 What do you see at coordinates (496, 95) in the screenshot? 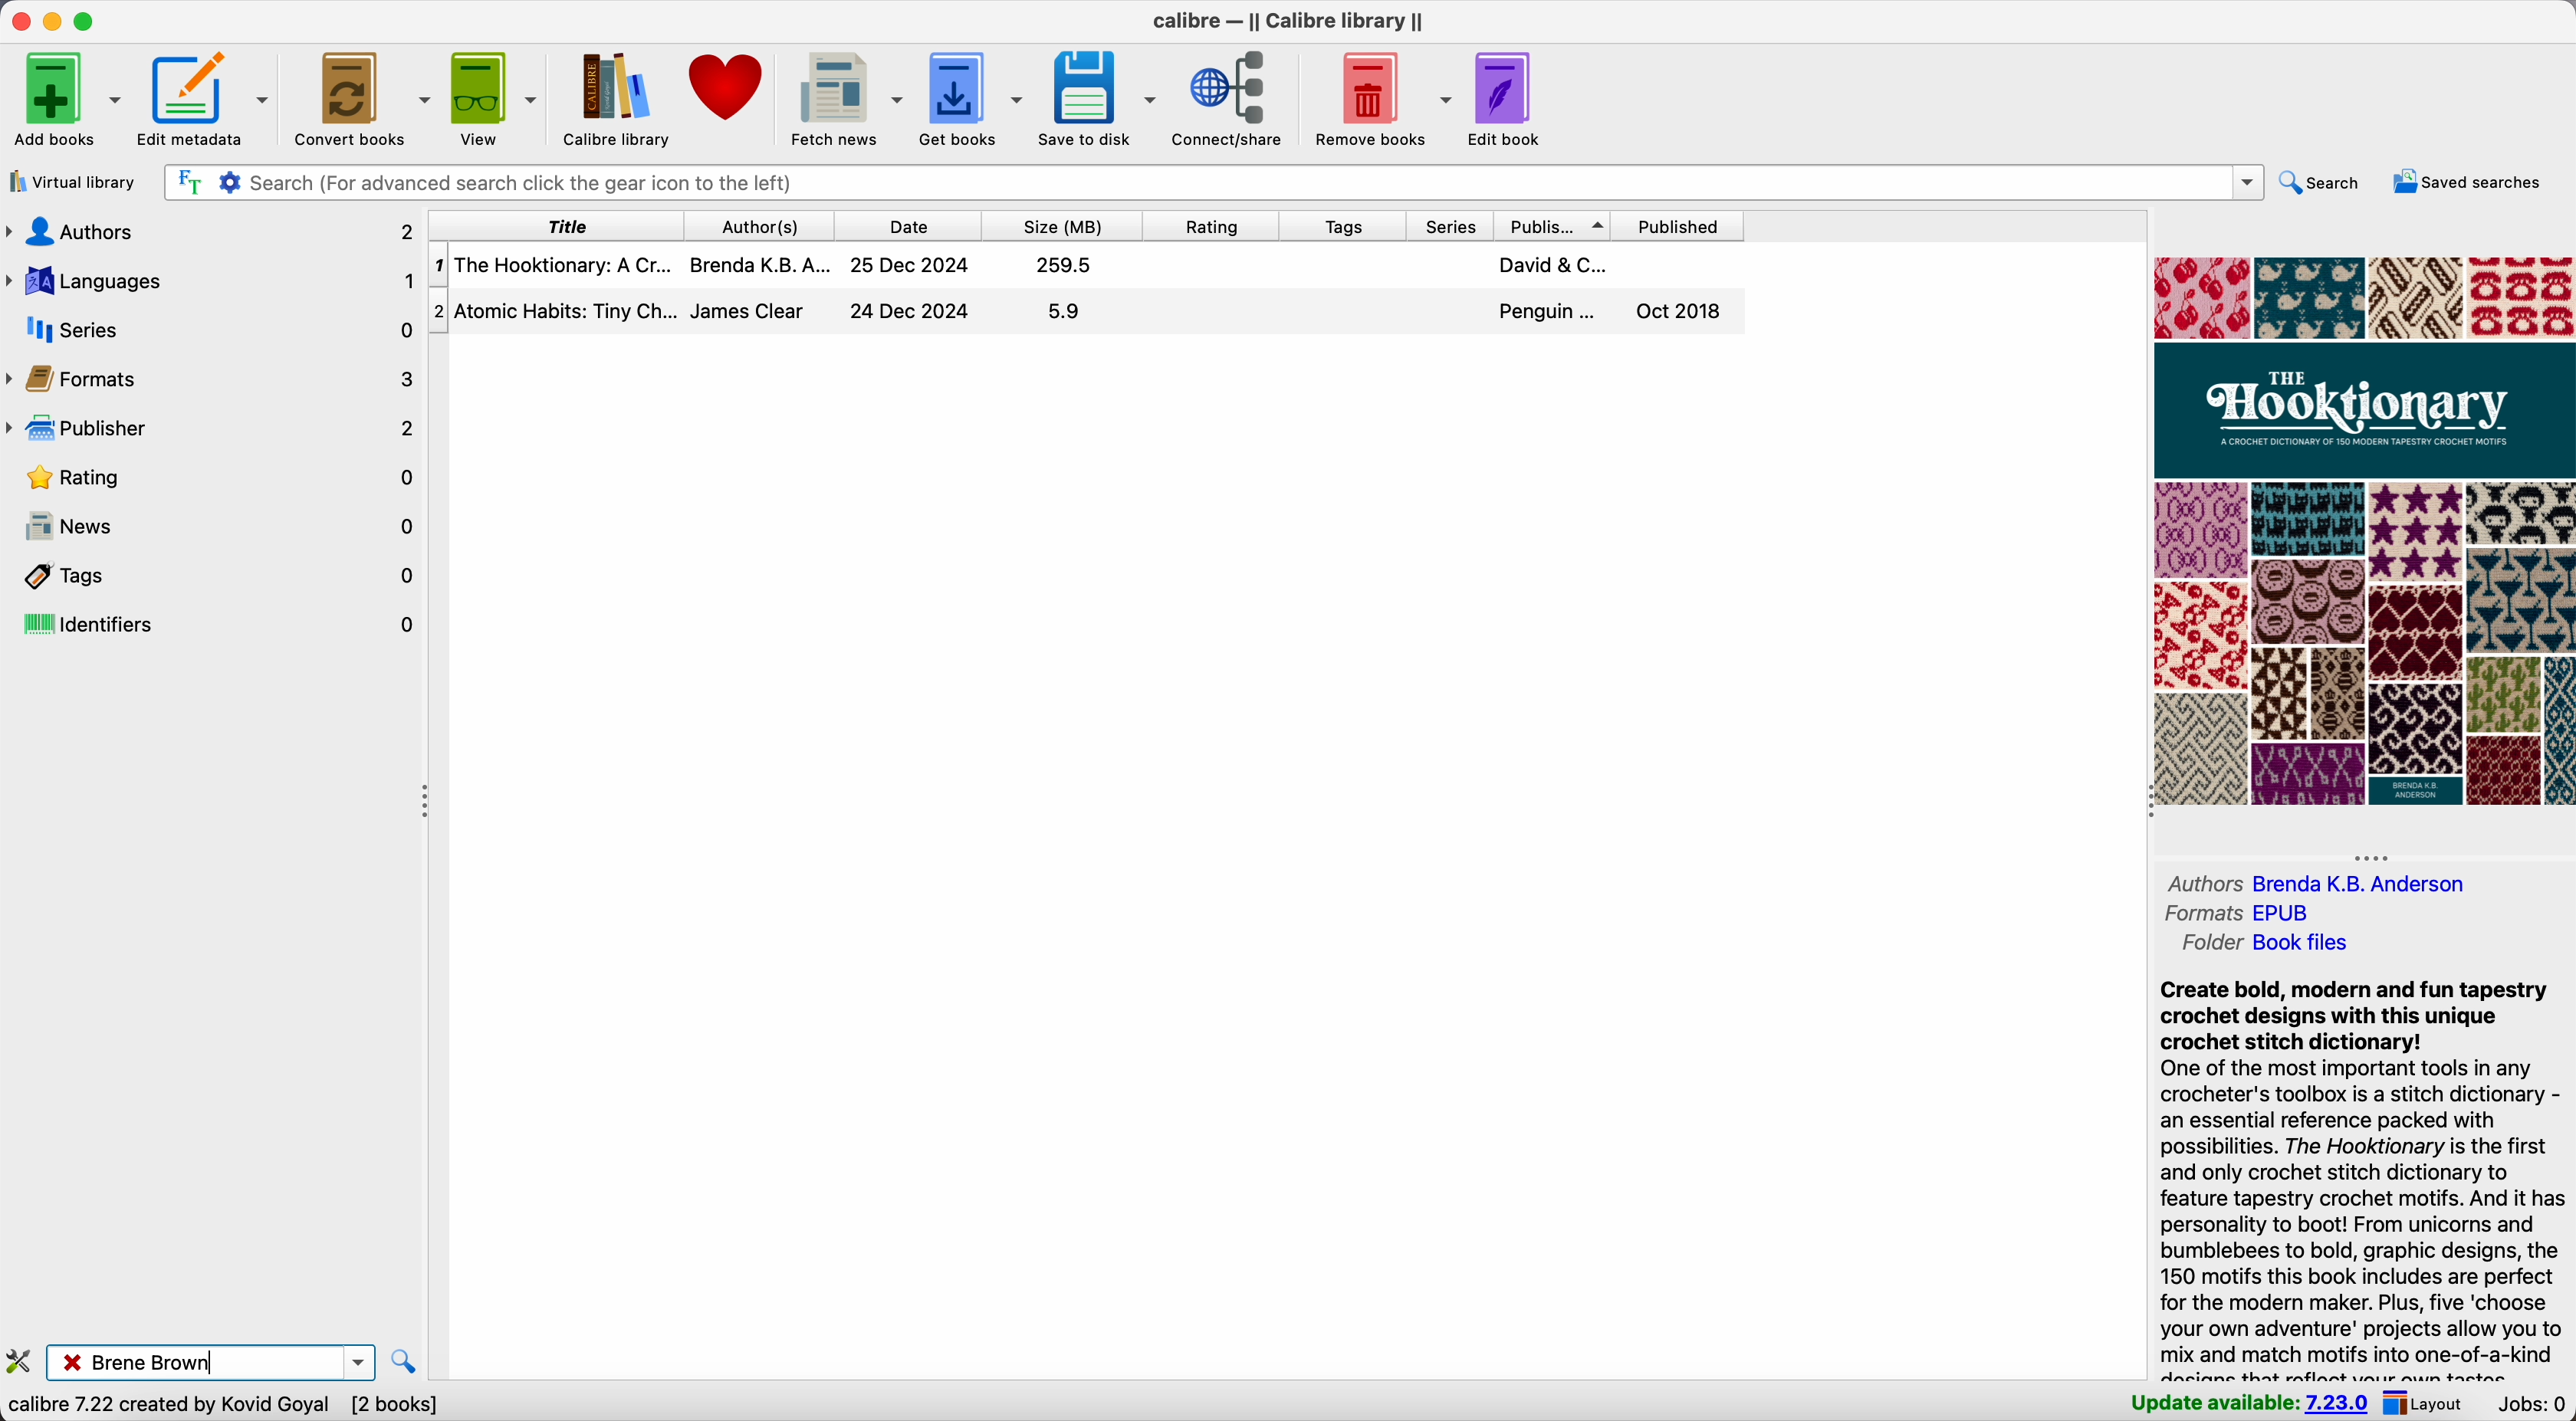
I see `view` at bounding box center [496, 95].